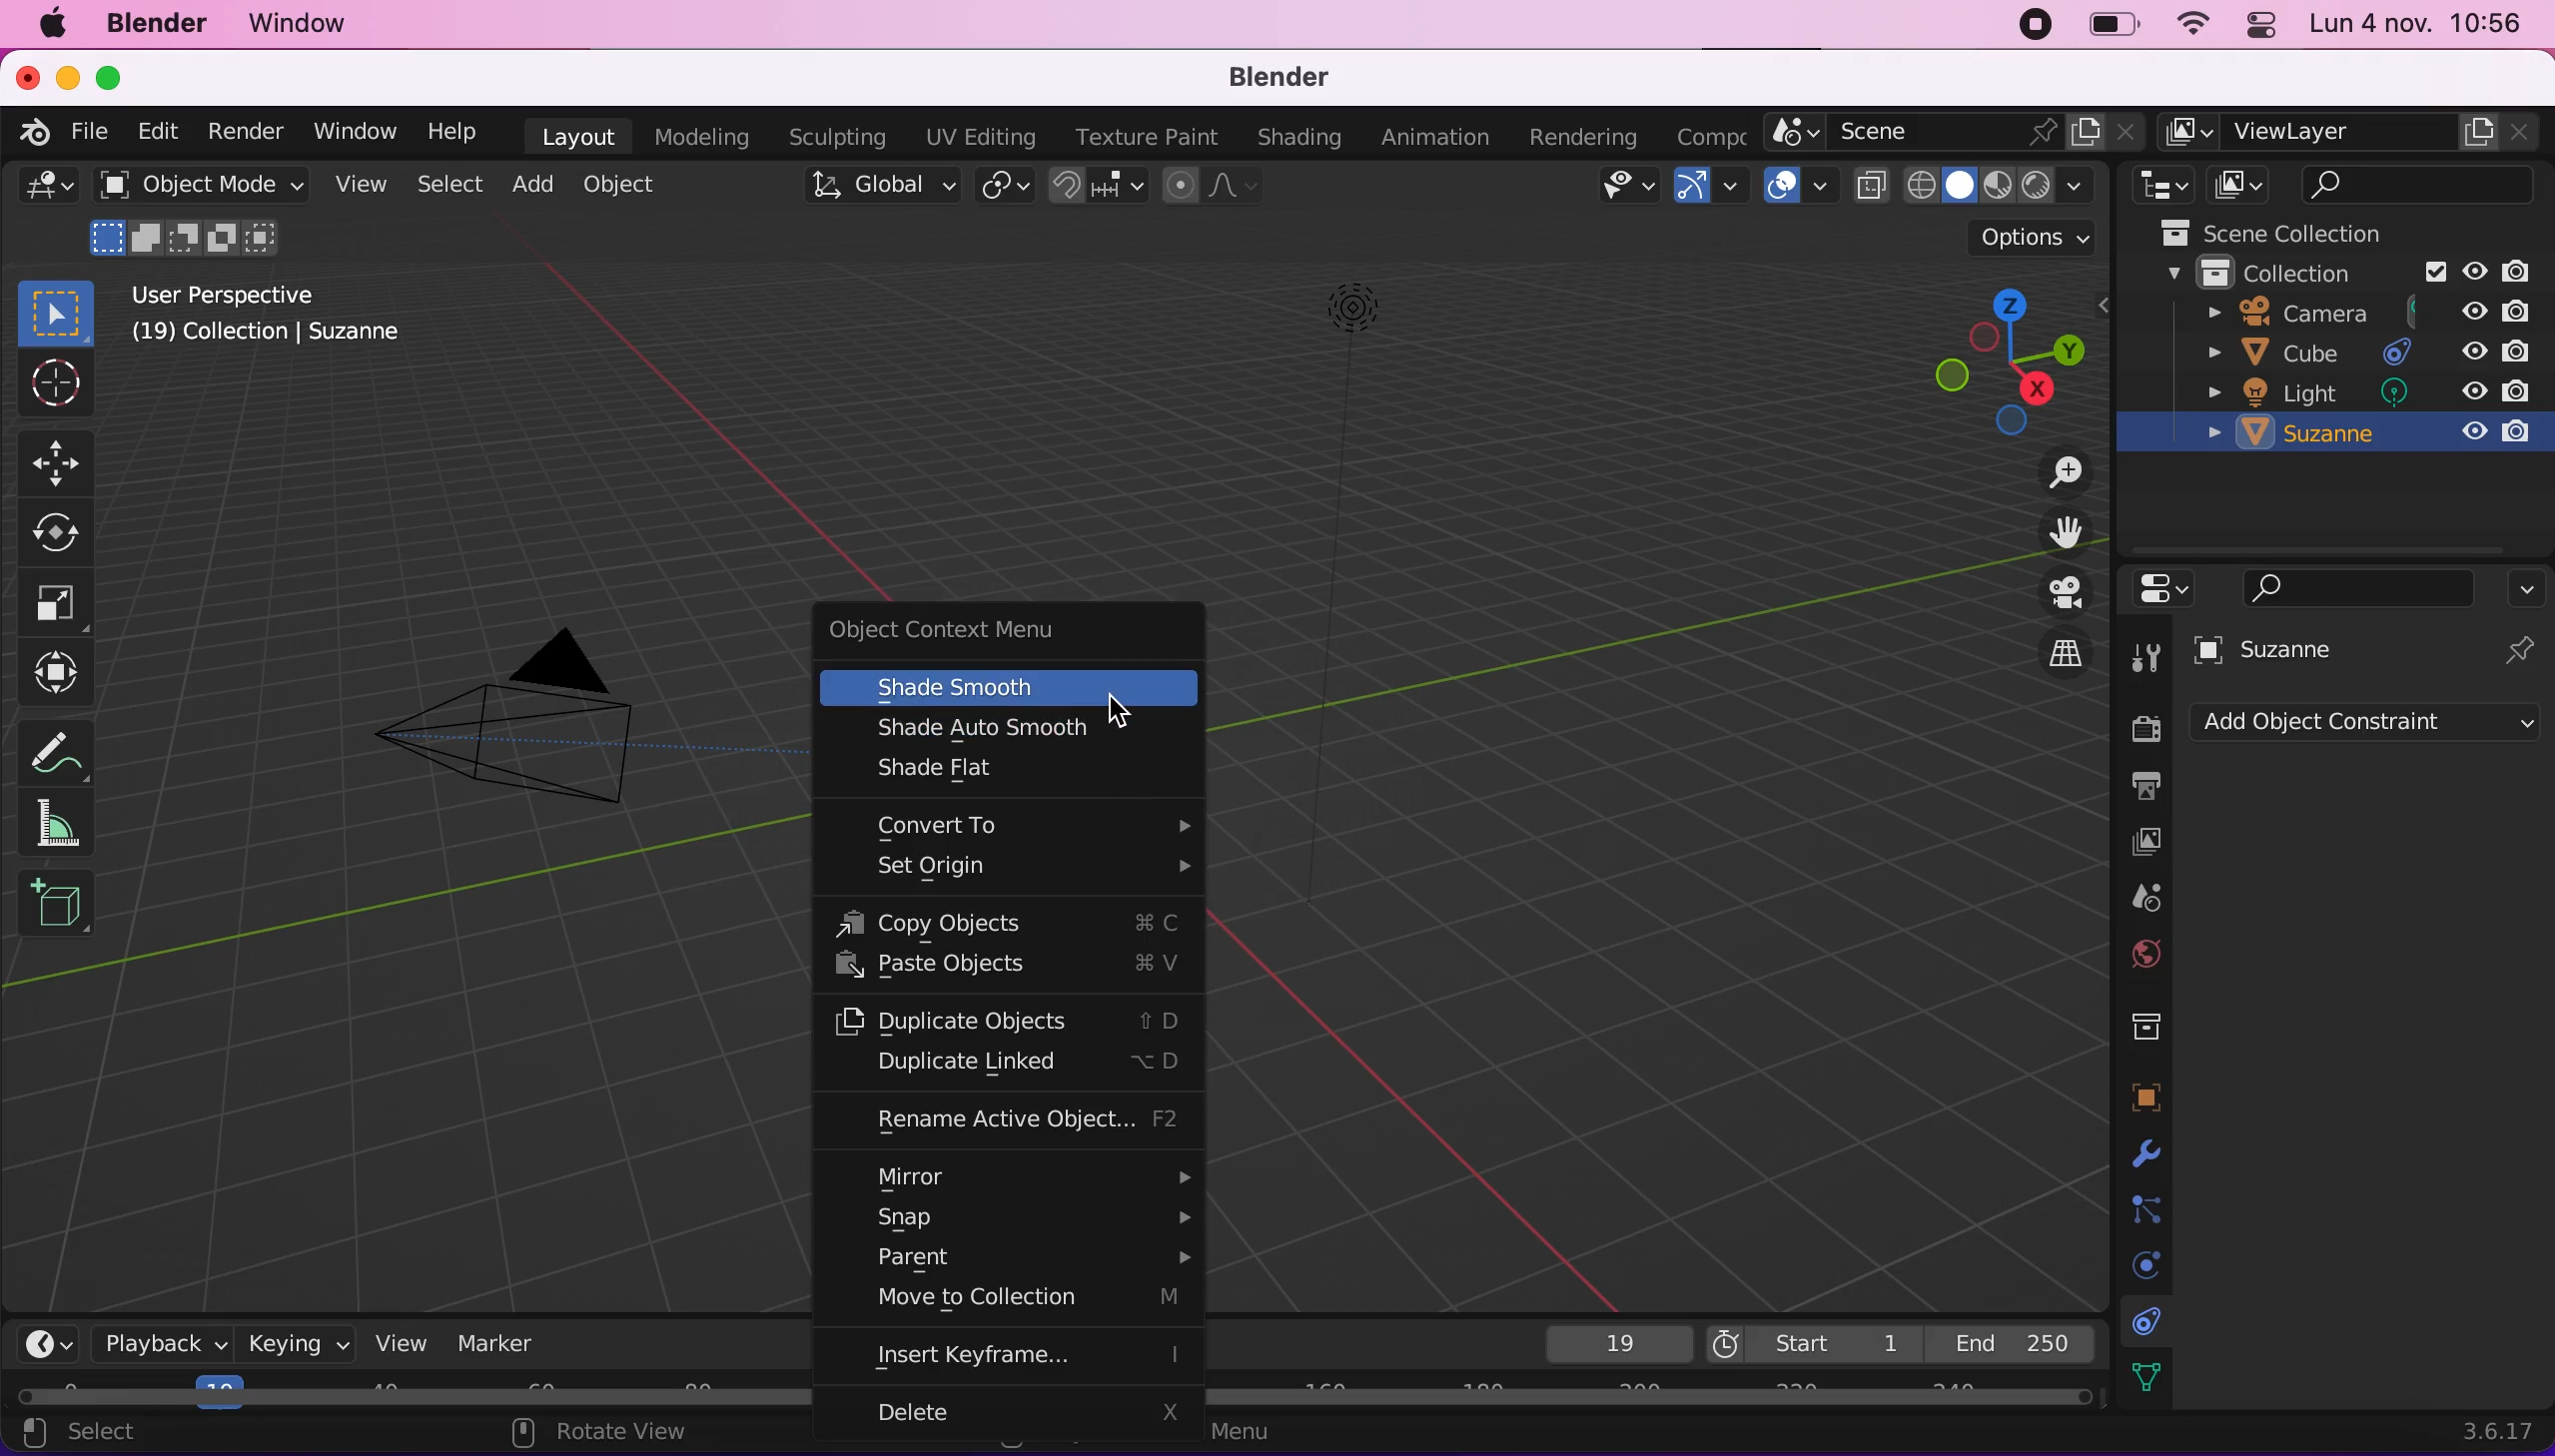 The height and width of the screenshot is (1456, 2555). I want to click on convert to, so click(1024, 825).